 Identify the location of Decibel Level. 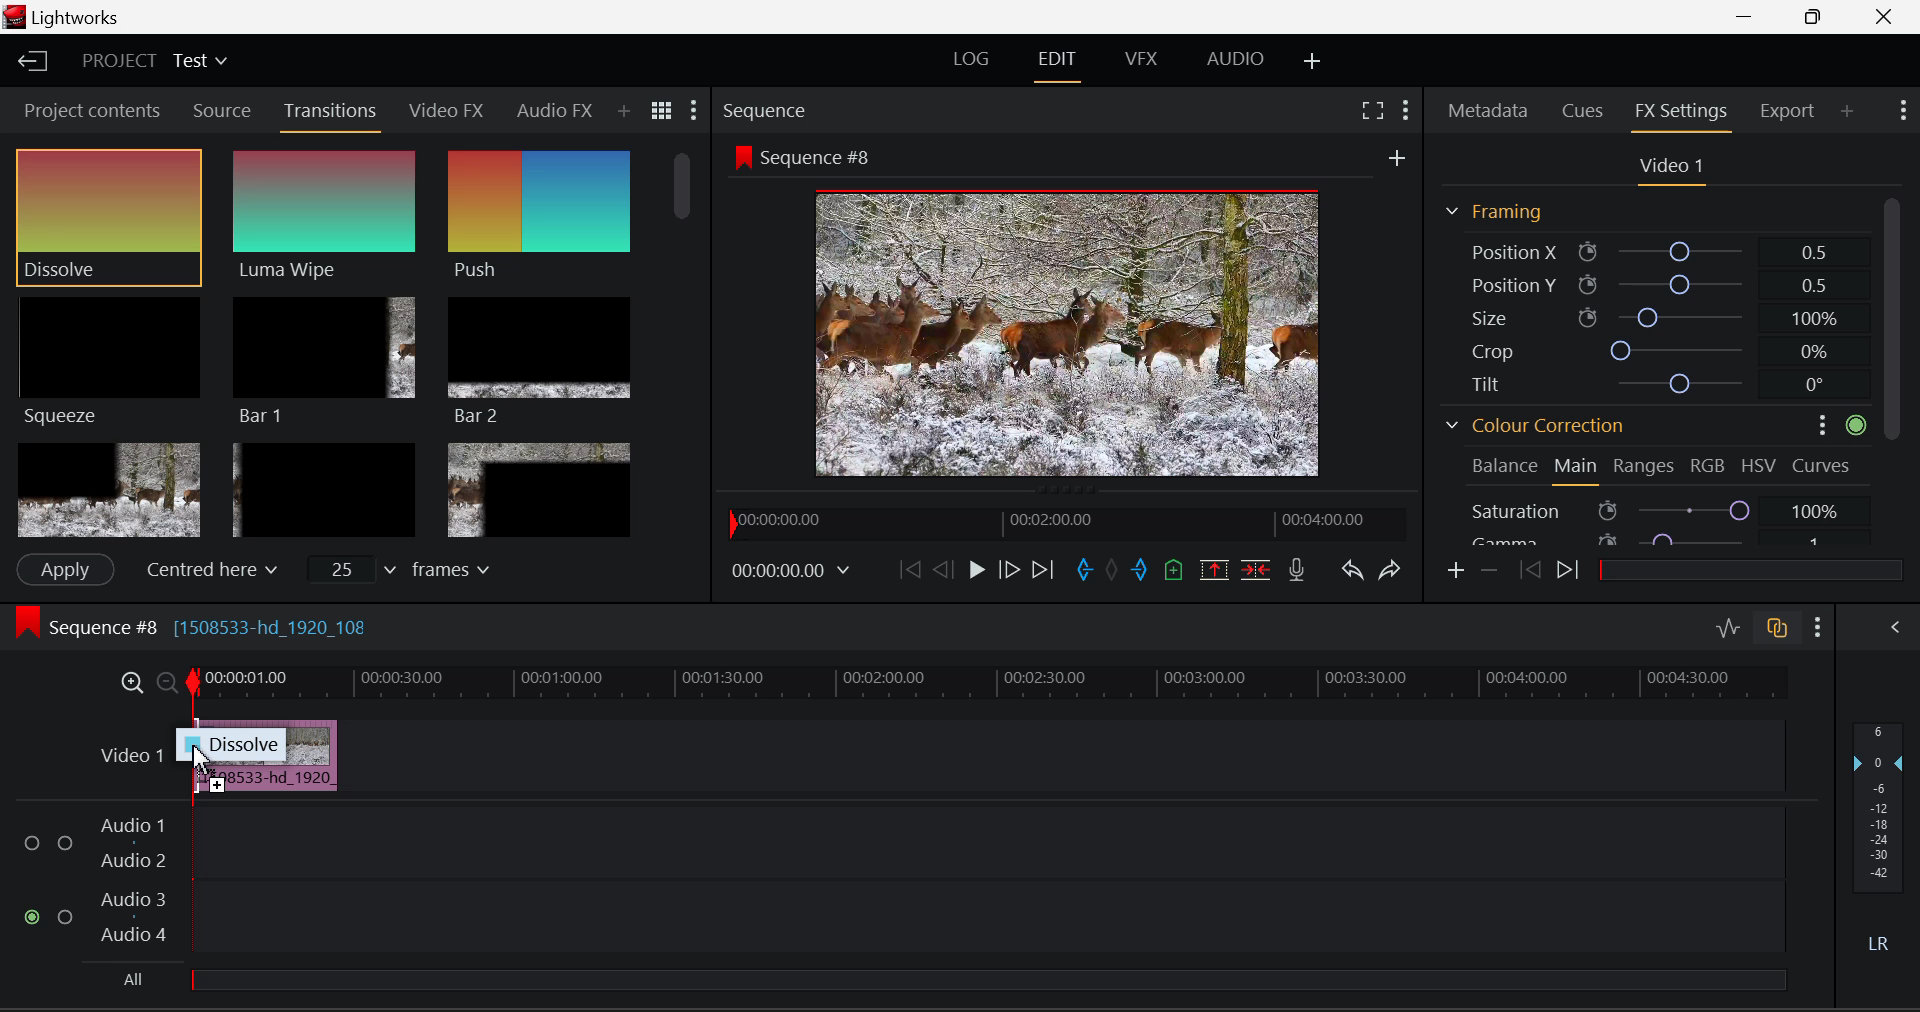
(1884, 841).